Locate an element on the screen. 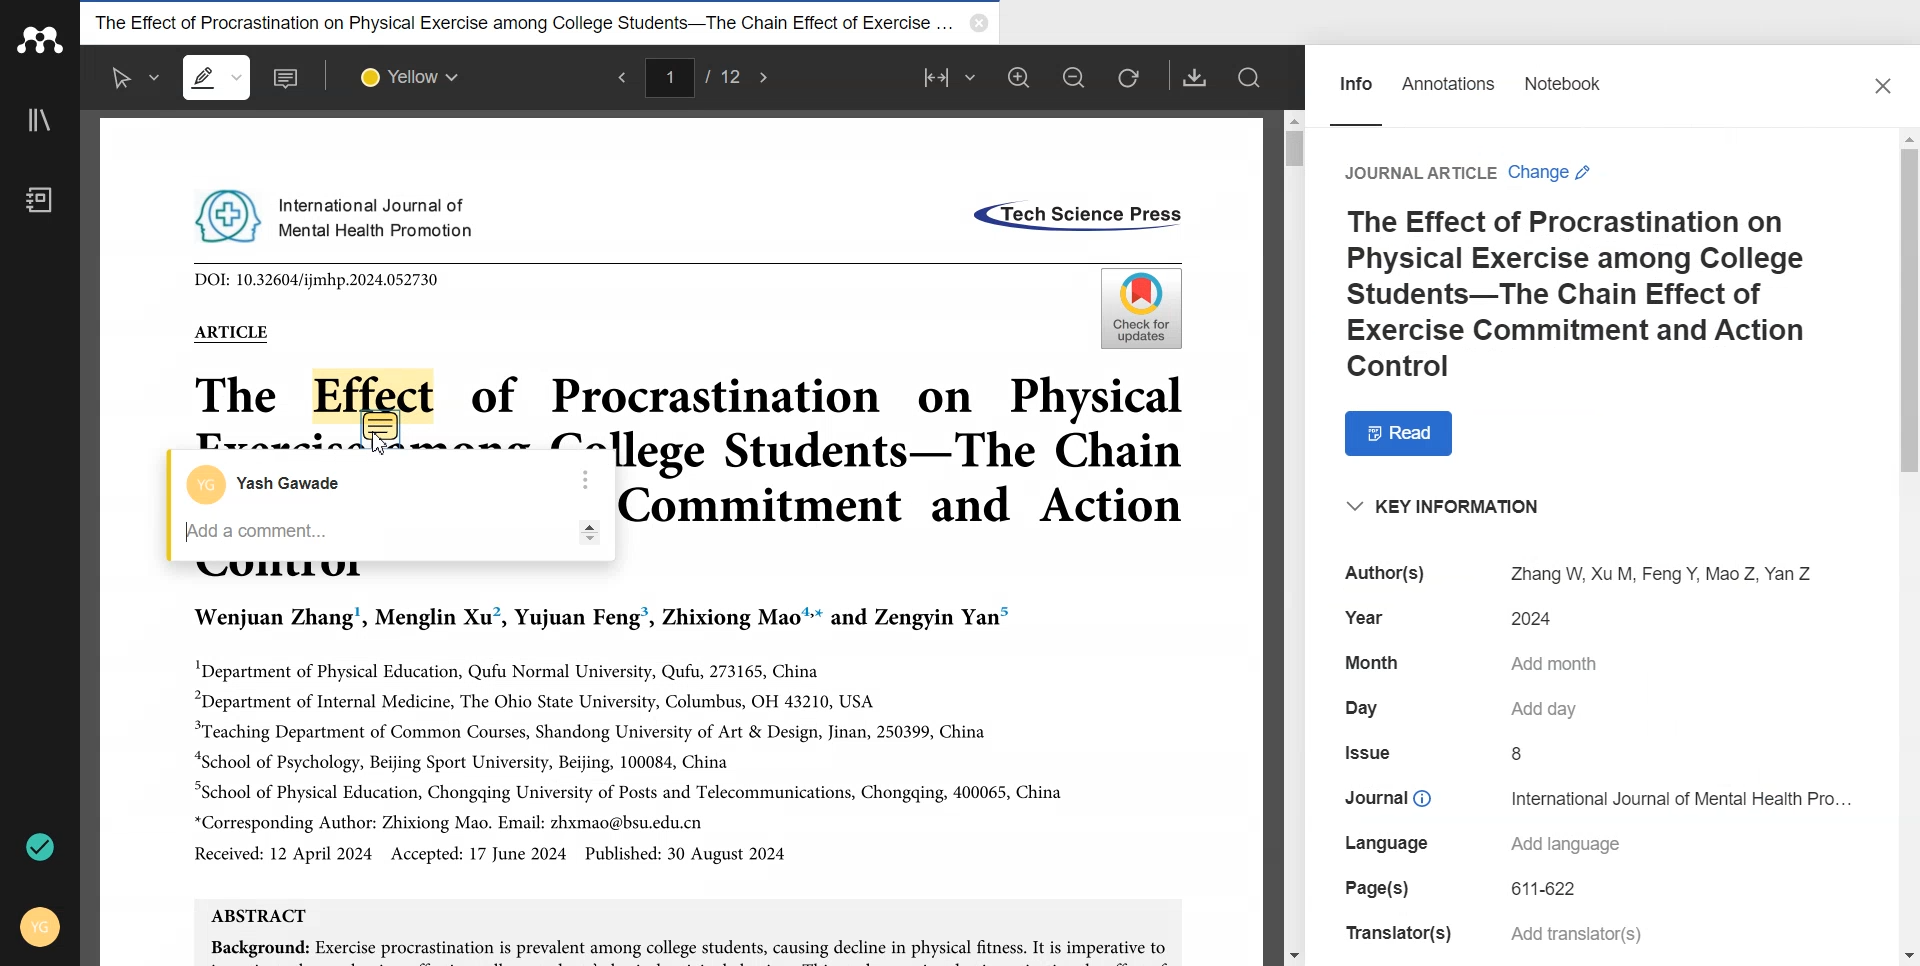 This screenshot has width=1920, height=966. Zoom in is located at coordinates (1019, 76).